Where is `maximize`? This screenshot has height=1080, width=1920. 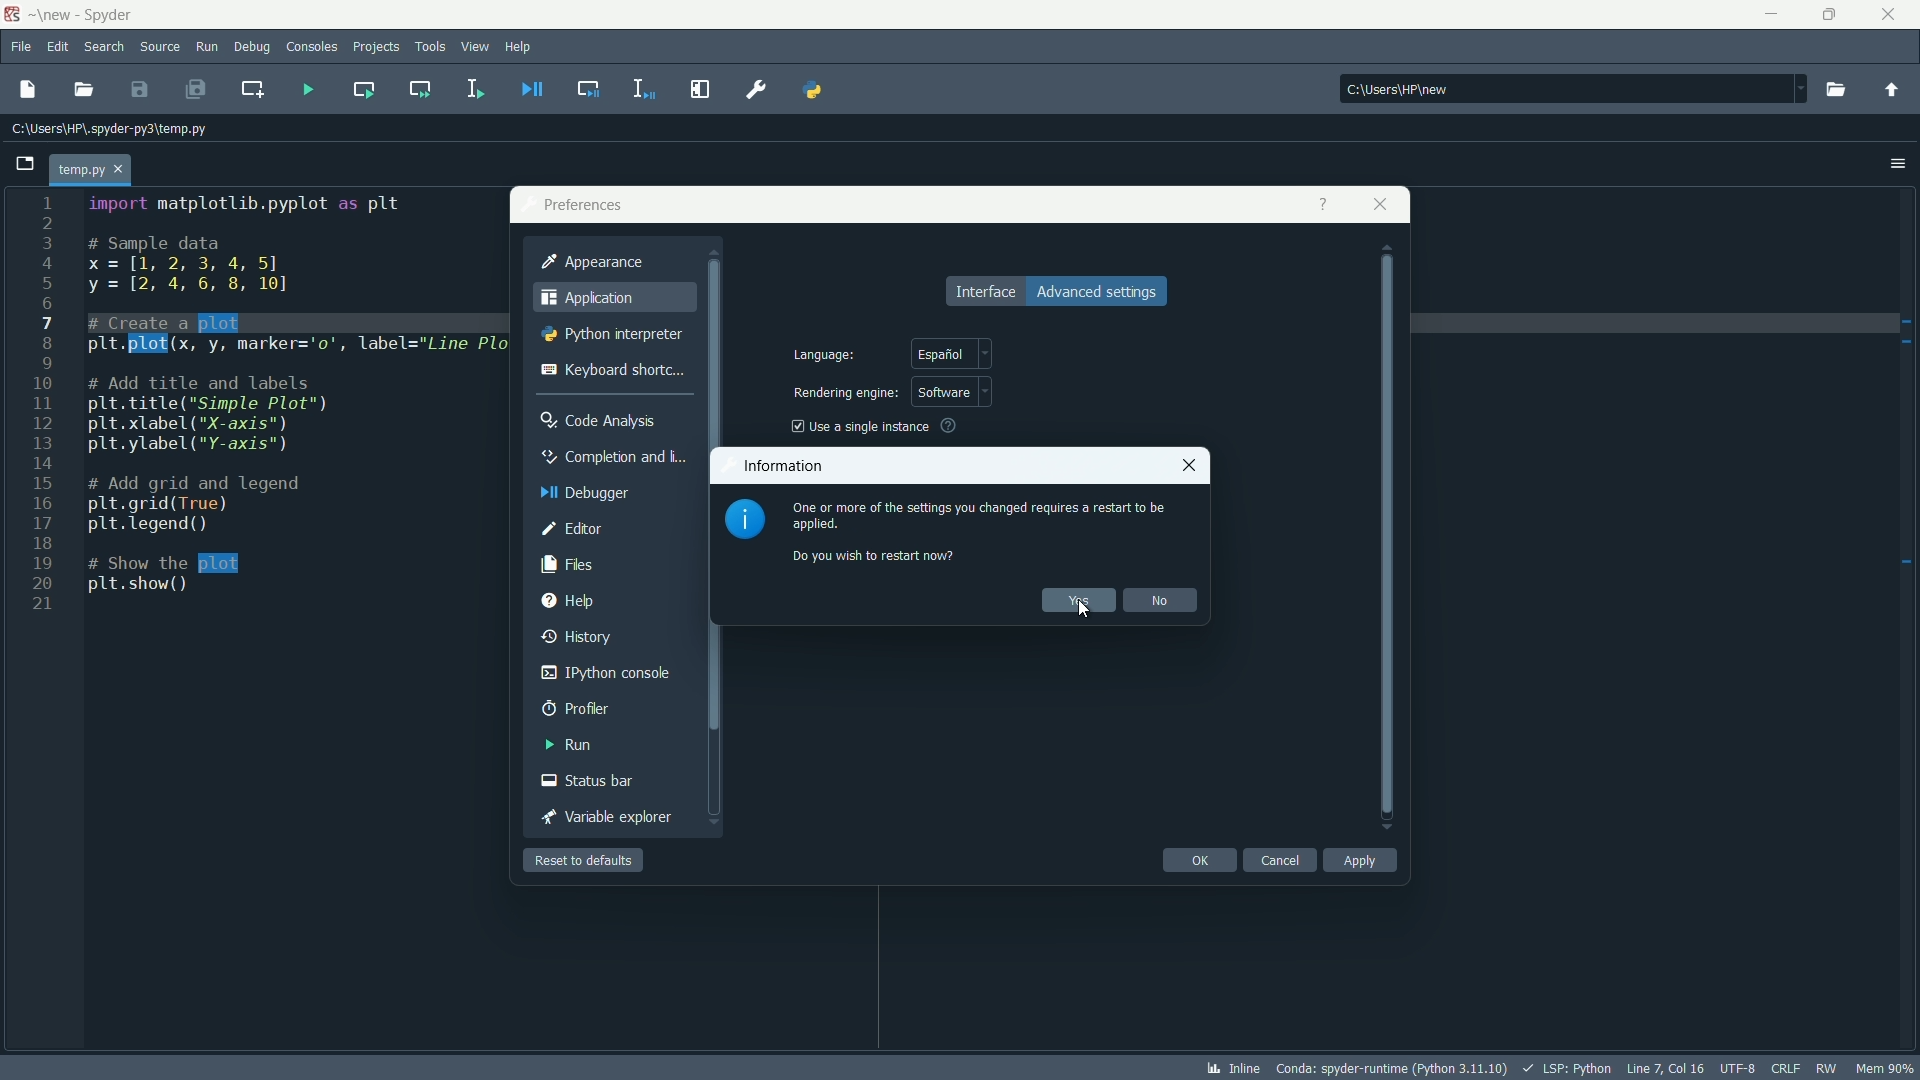
maximize is located at coordinates (1832, 15).